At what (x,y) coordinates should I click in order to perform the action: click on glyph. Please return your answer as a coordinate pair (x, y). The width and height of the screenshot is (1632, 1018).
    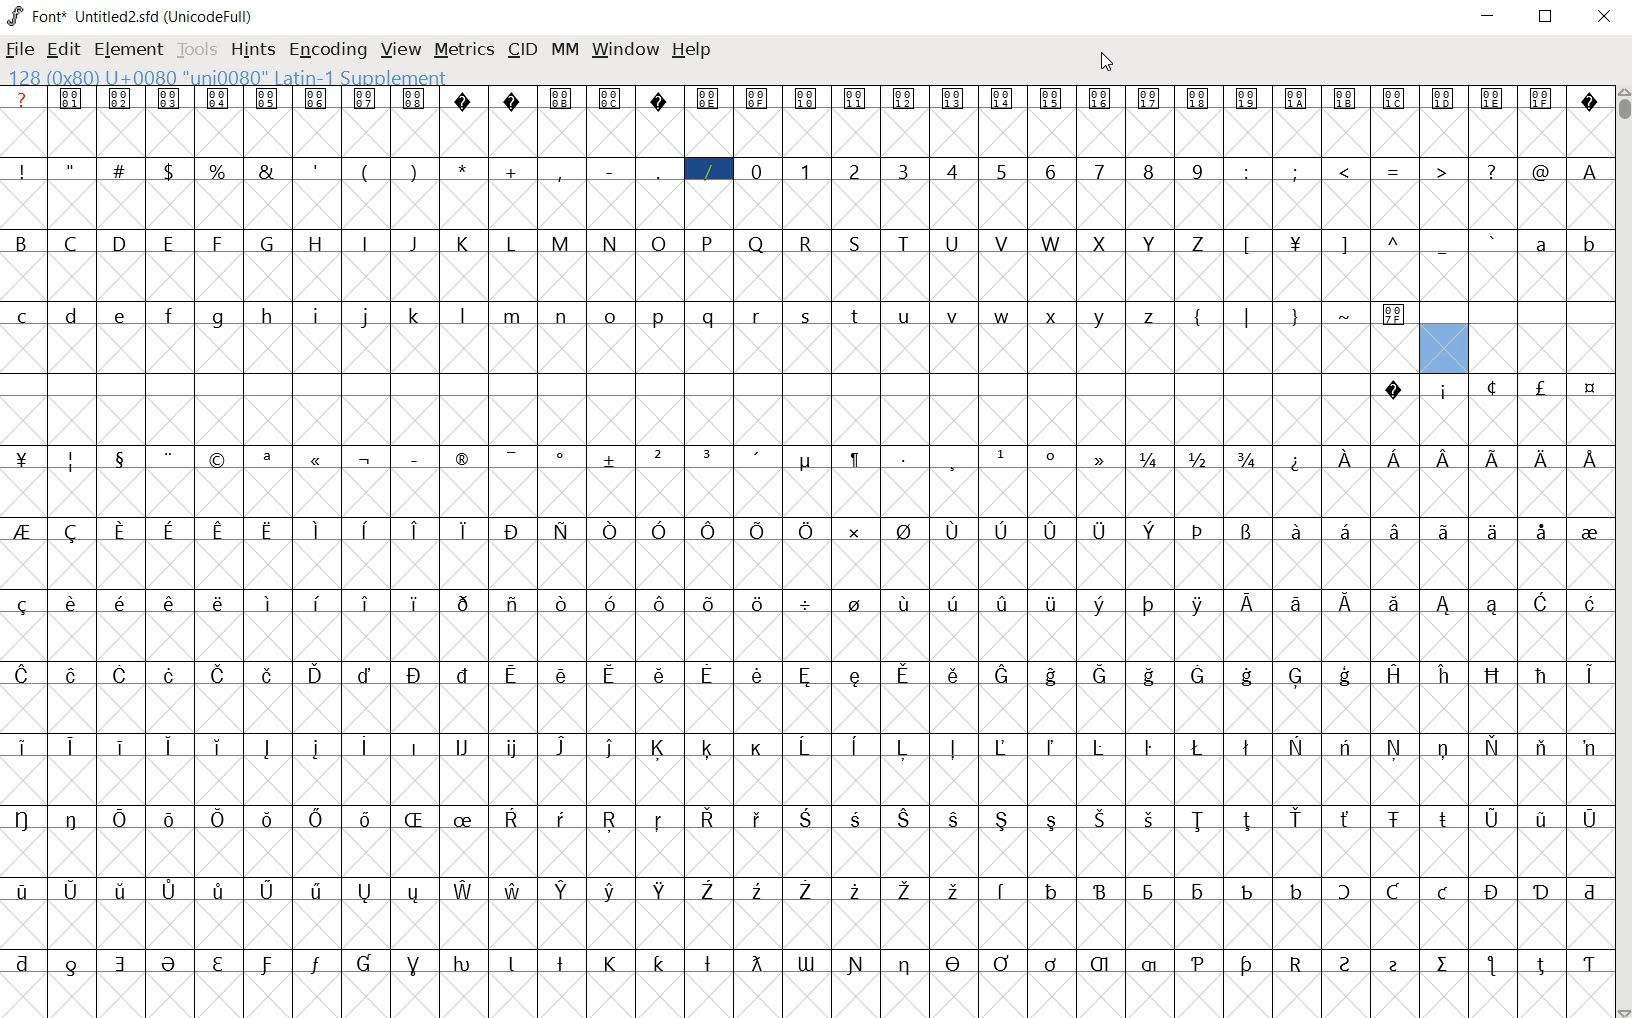
    Looking at the image, I should click on (757, 530).